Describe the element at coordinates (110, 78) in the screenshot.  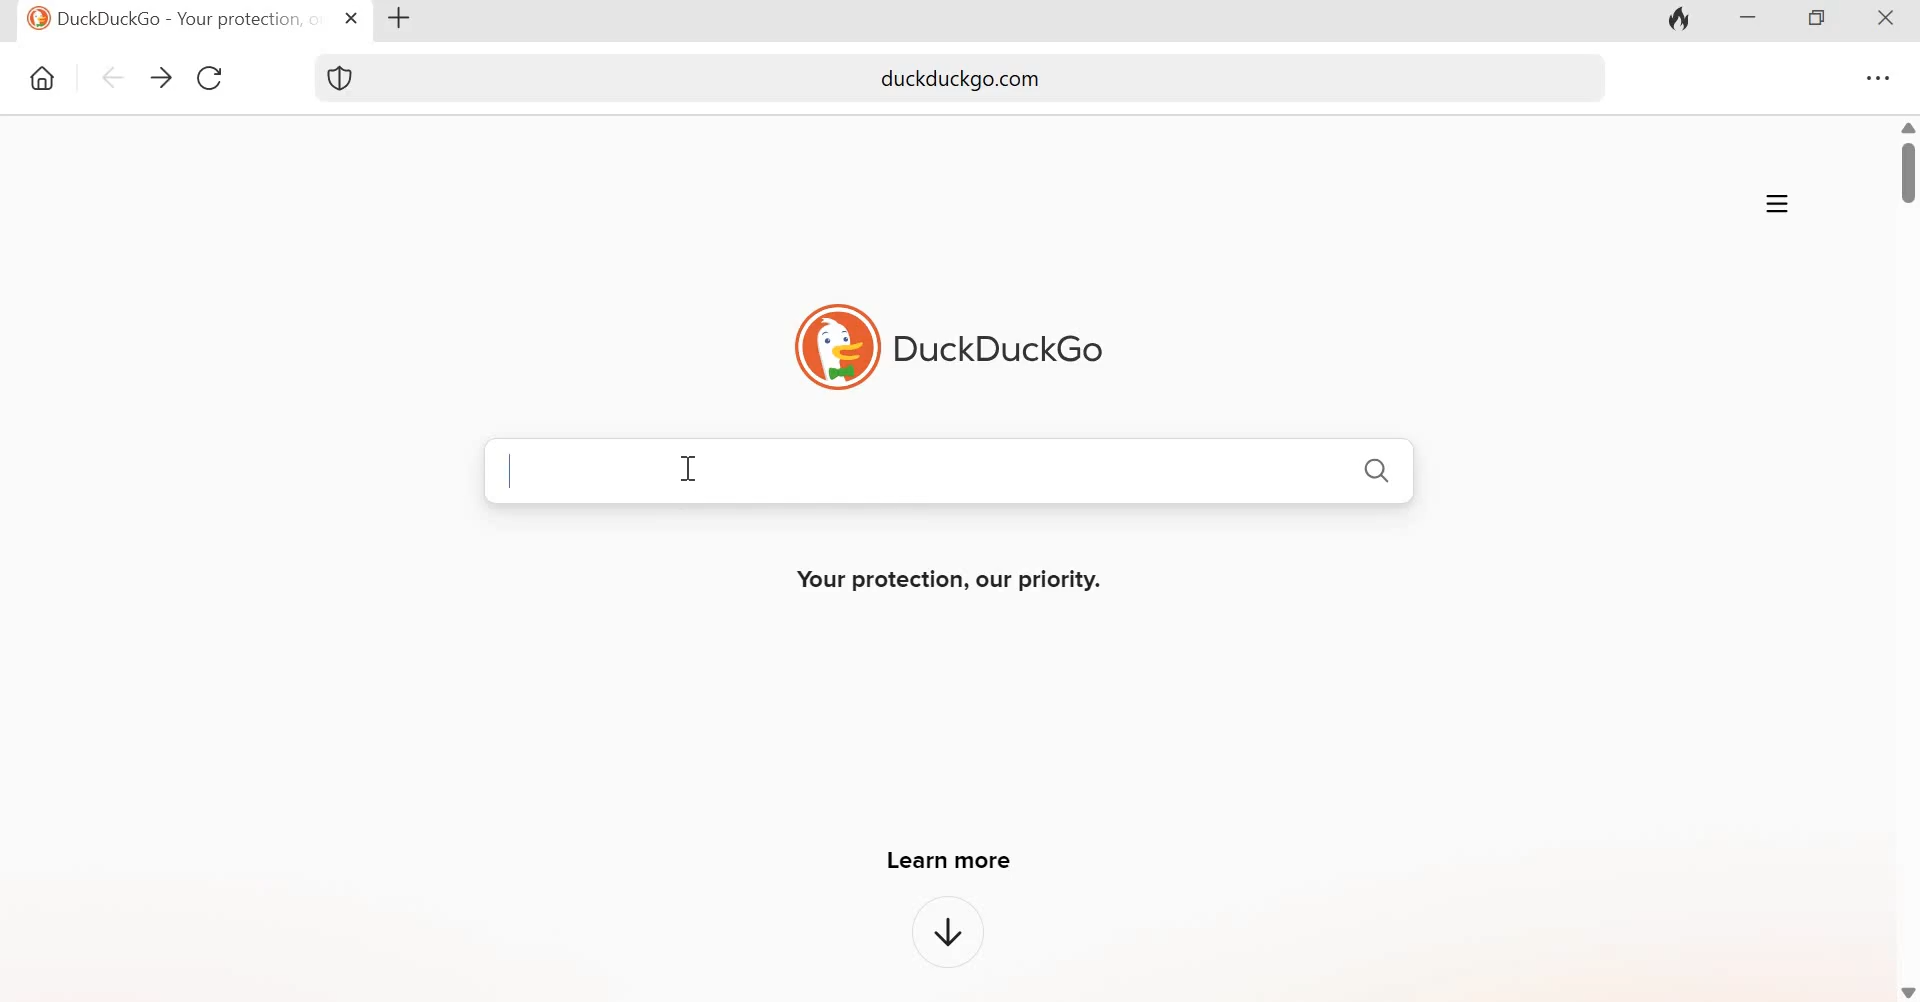
I see `go back one page` at that location.